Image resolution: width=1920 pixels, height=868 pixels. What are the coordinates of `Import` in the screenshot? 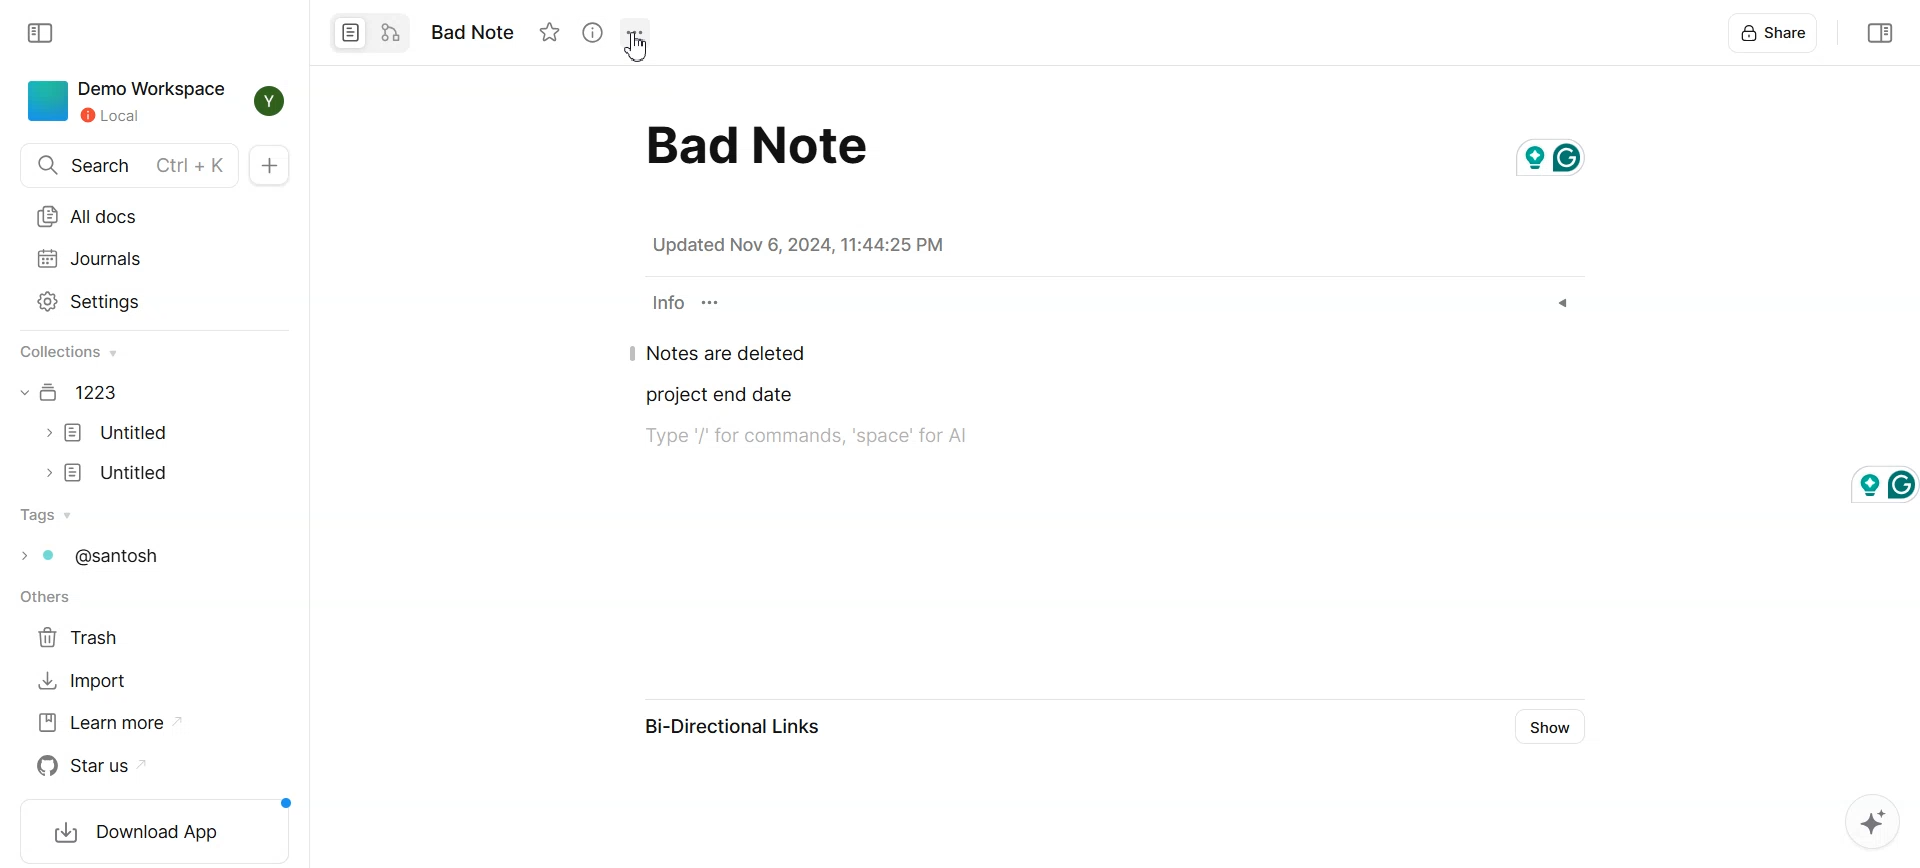 It's located at (82, 681).